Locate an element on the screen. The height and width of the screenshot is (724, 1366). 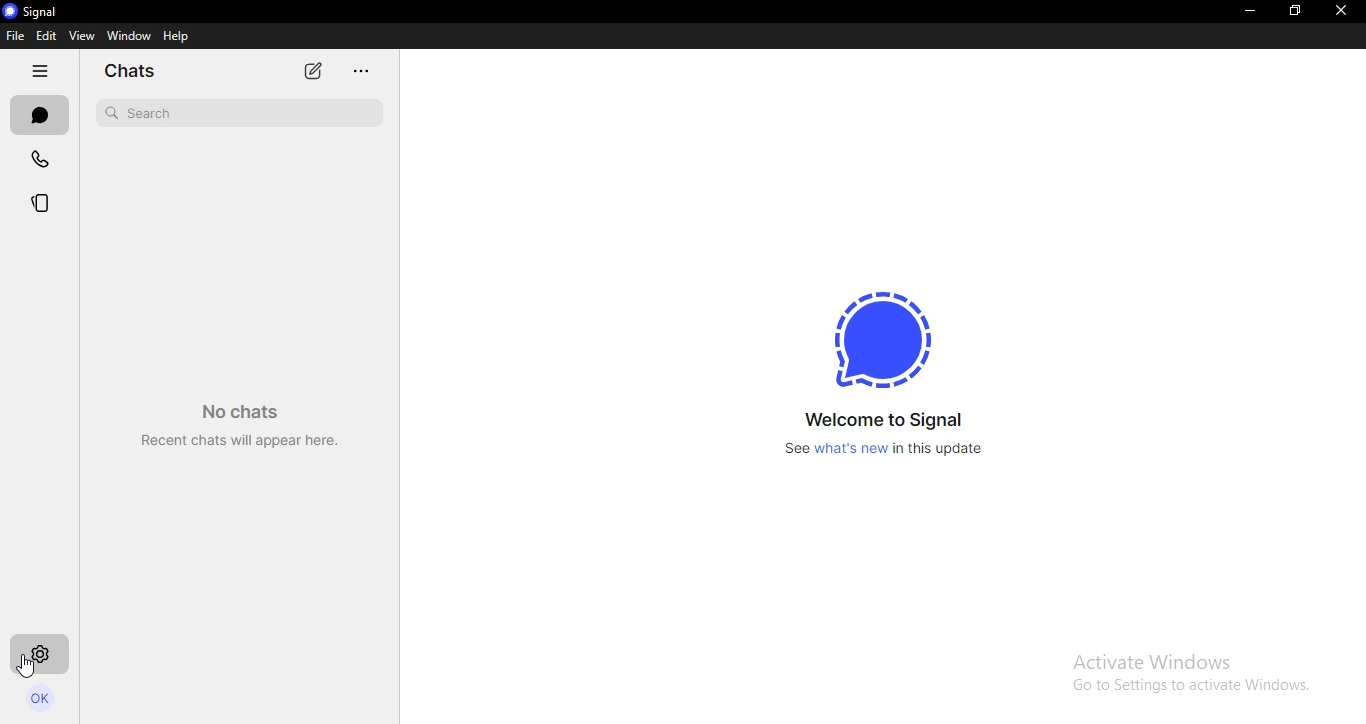
new chat is located at coordinates (314, 69).